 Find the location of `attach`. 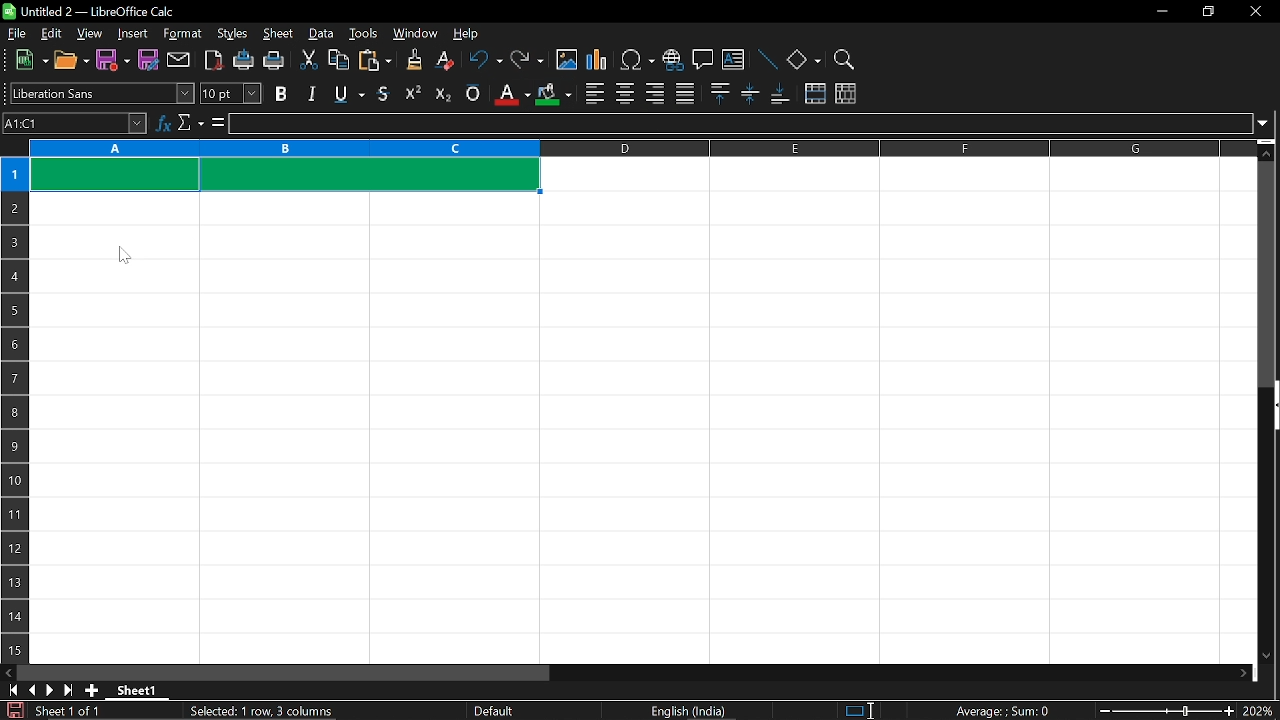

attach is located at coordinates (177, 59).